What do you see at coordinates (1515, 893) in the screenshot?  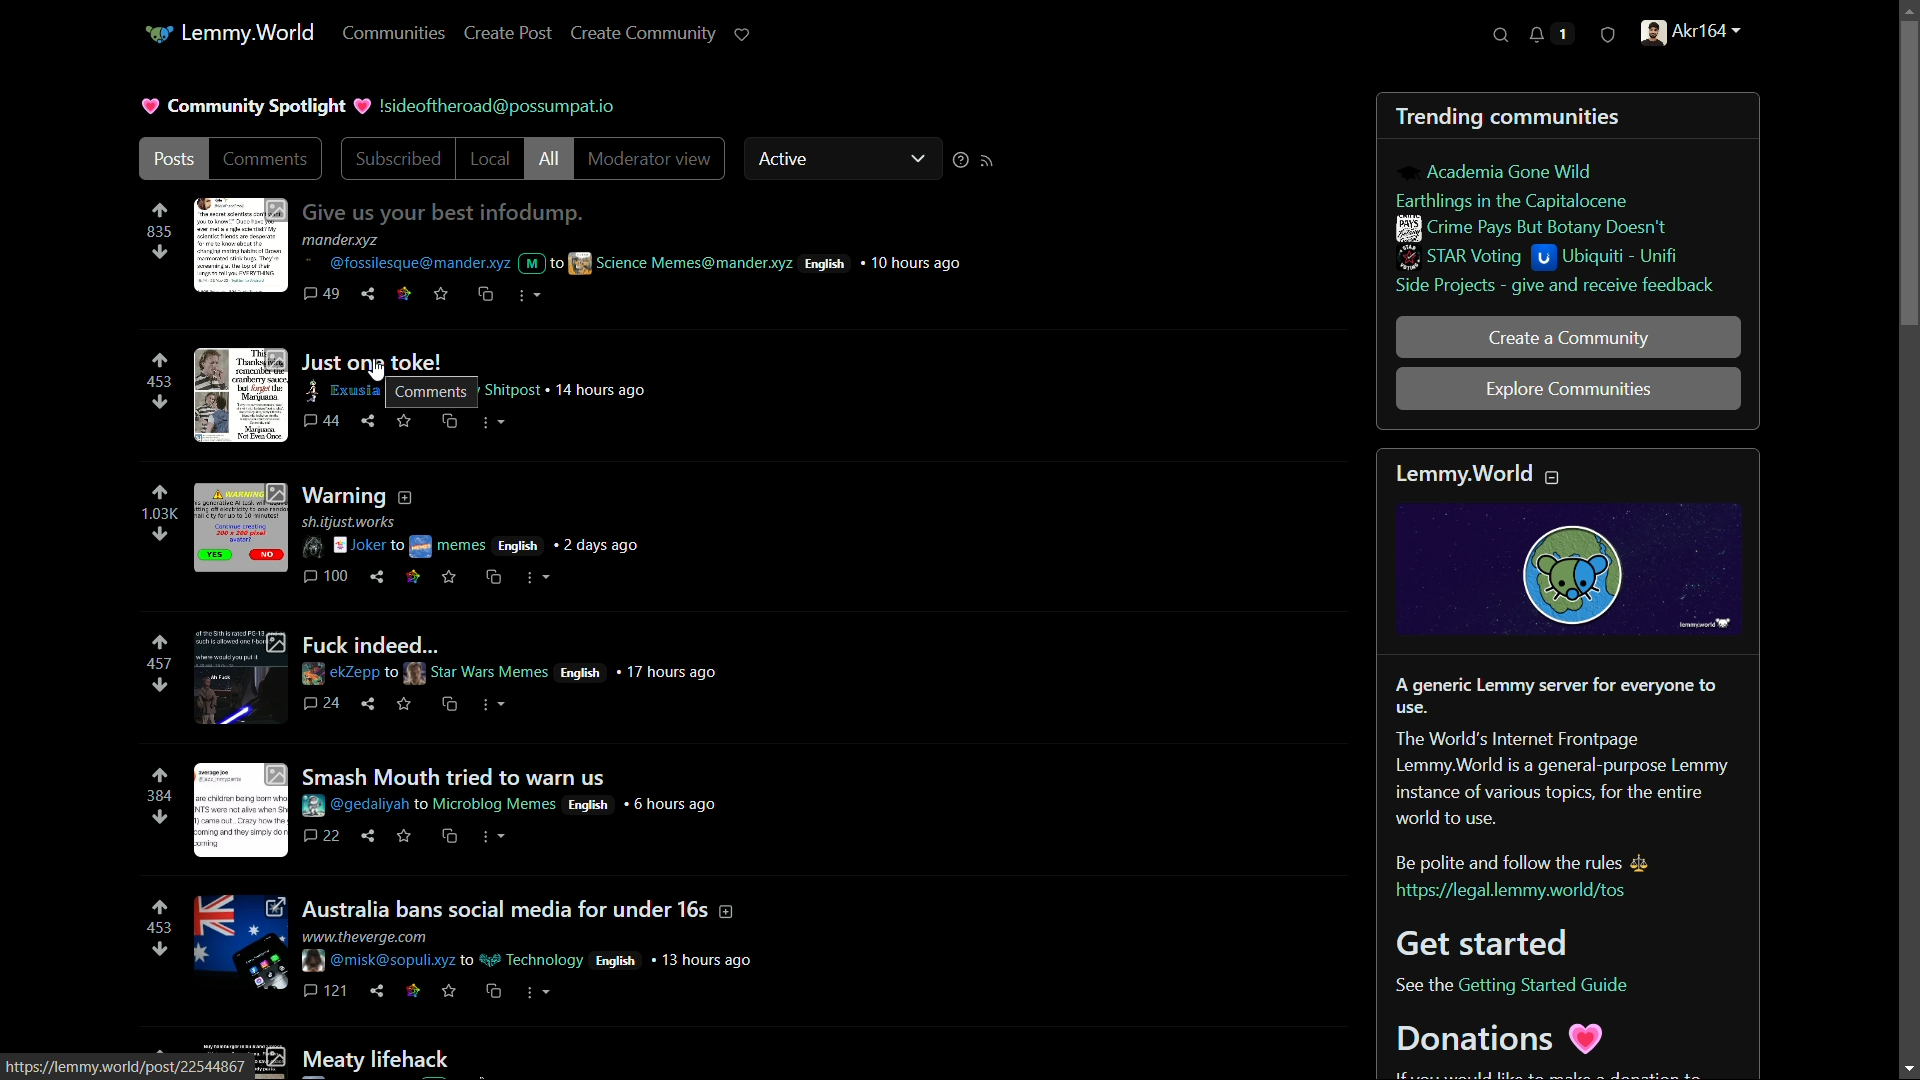 I see `https://legal lemmy.world/tos` at bounding box center [1515, 893].